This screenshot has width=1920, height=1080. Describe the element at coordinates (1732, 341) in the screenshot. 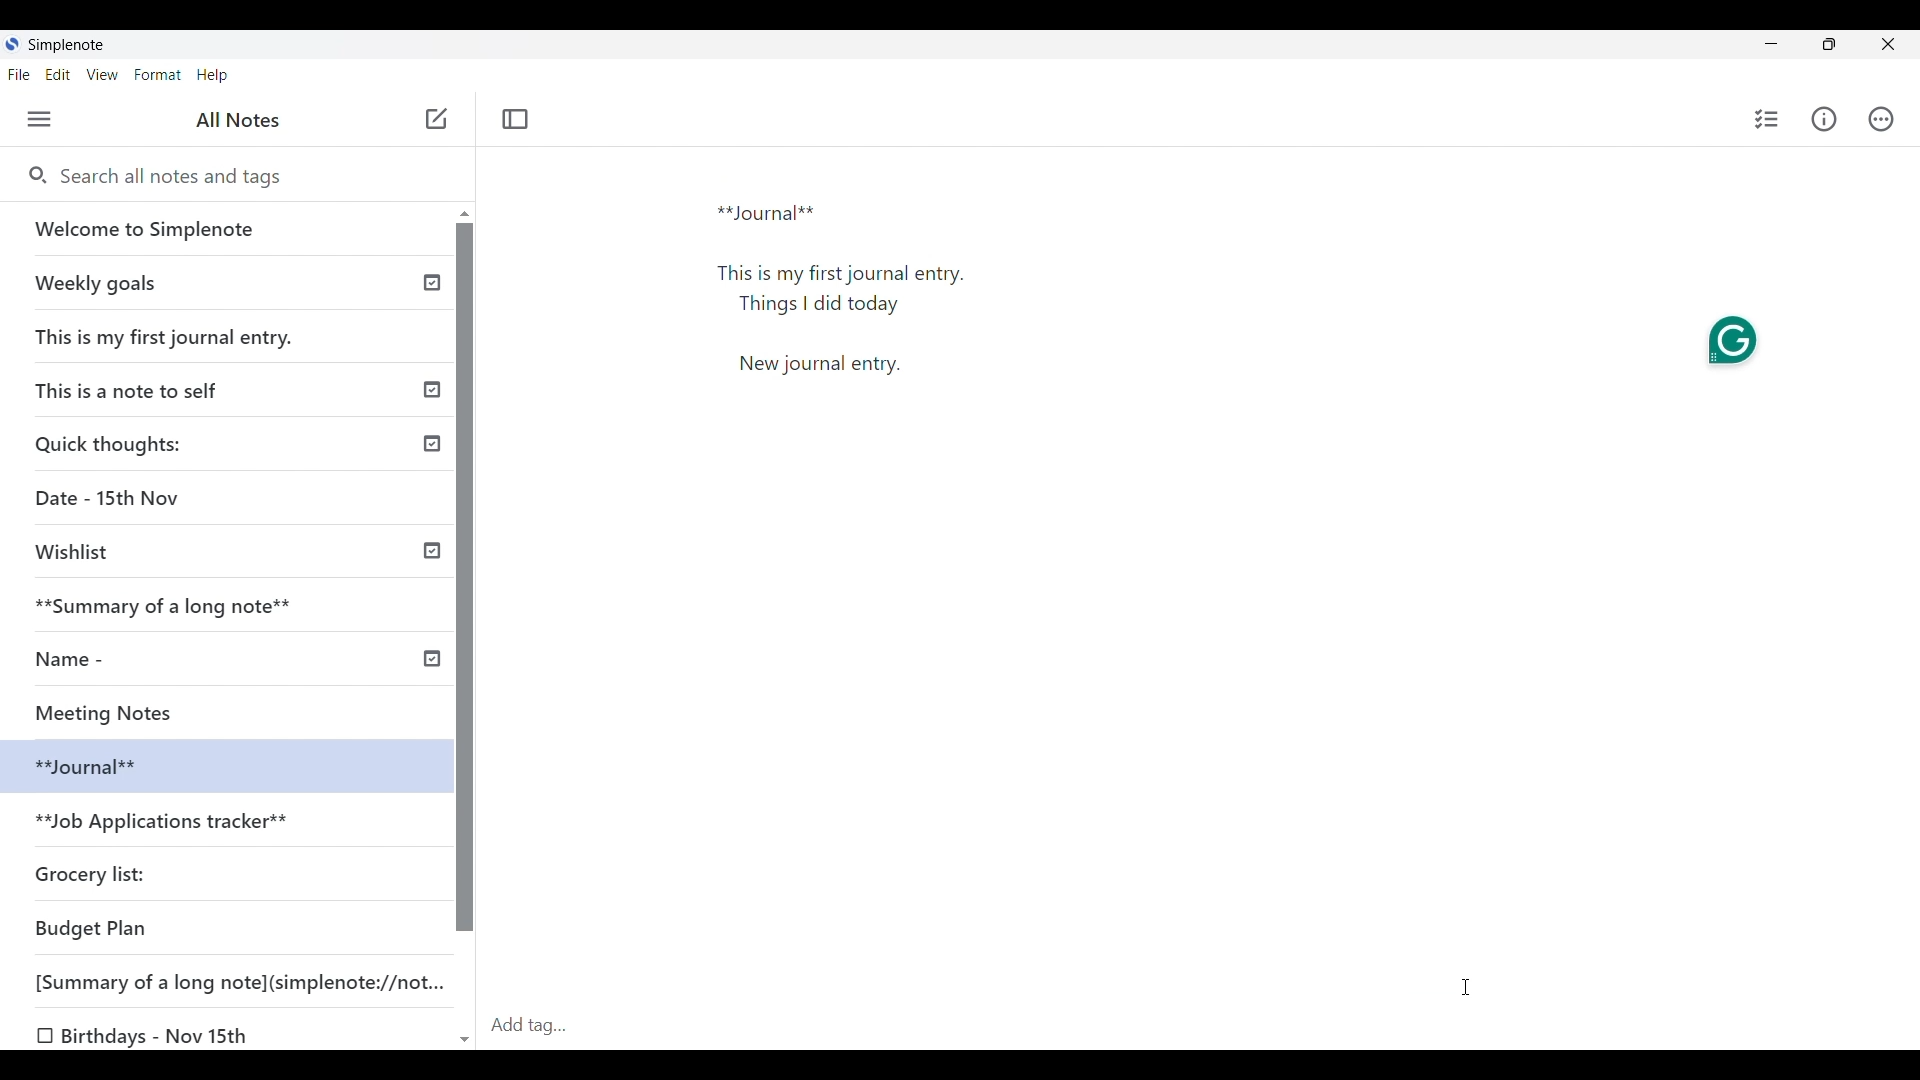

I see `Grammarly extension` at that location.